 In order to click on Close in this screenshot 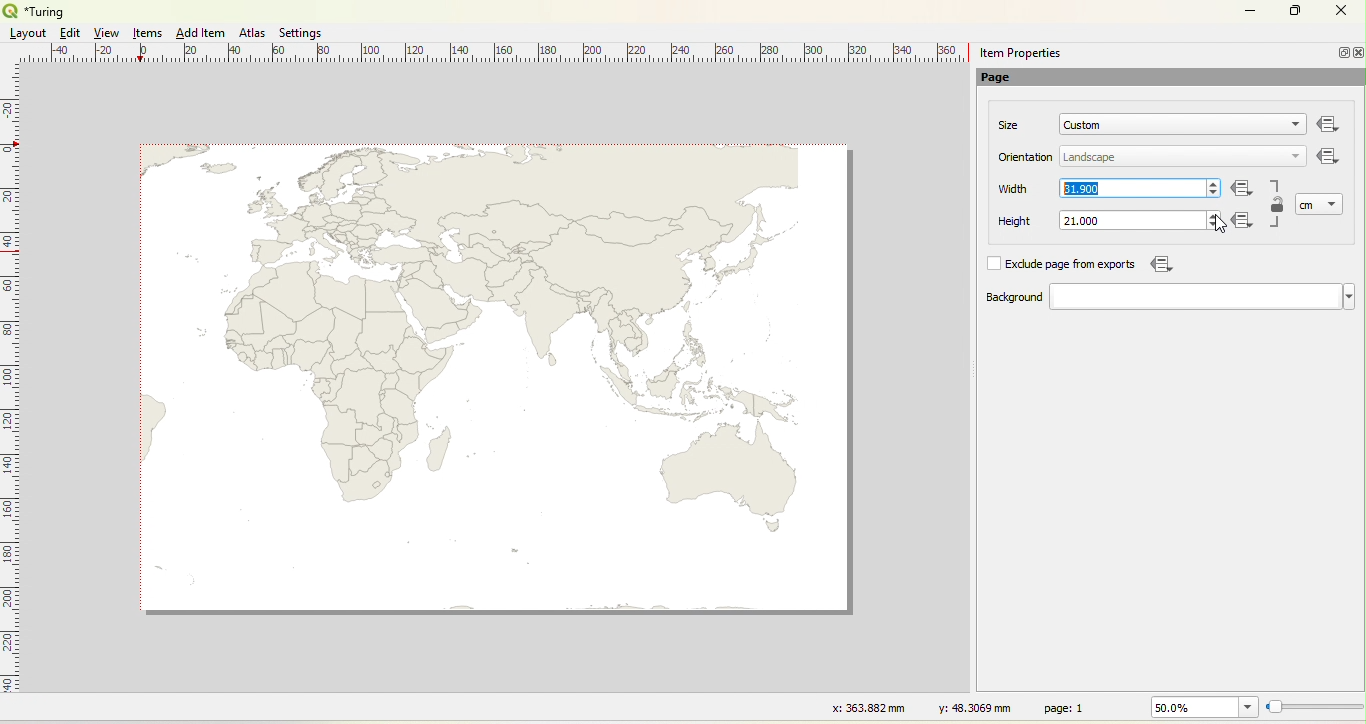, I will do `click(1340, 13)`.